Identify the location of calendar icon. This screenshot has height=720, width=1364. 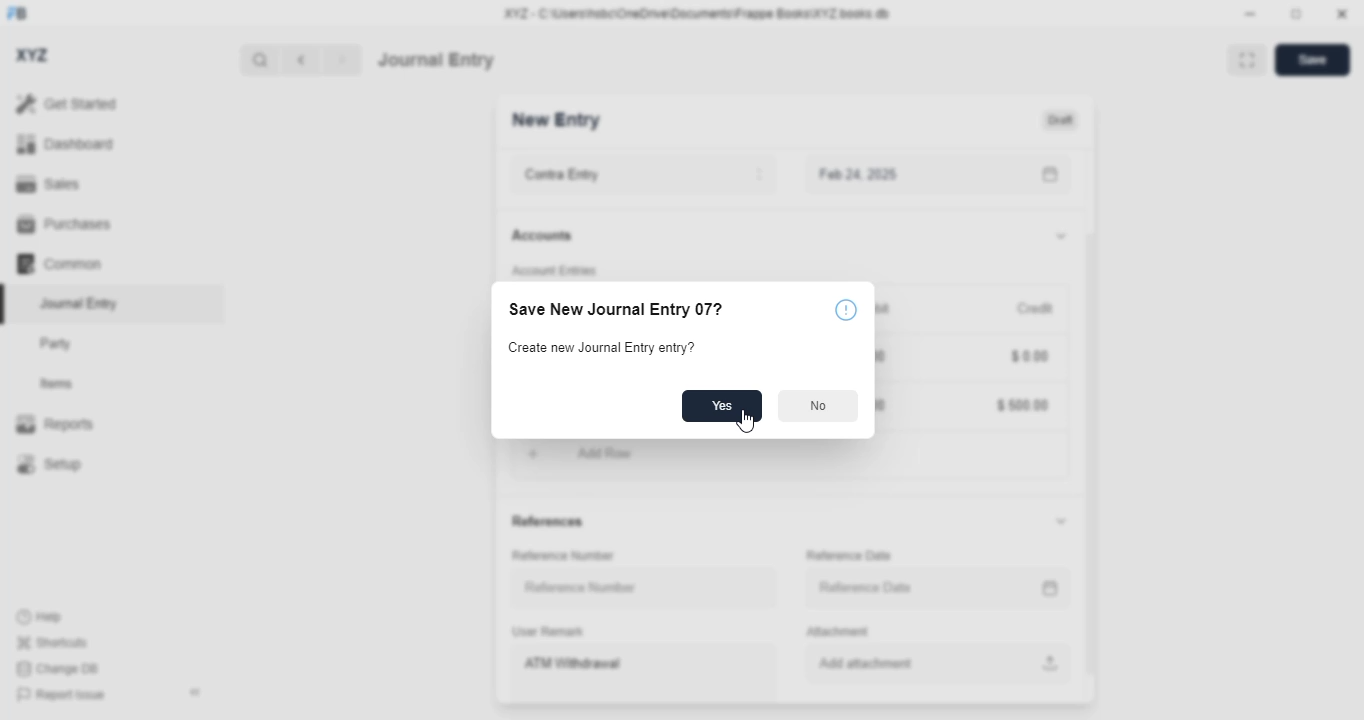
(1047, 588).